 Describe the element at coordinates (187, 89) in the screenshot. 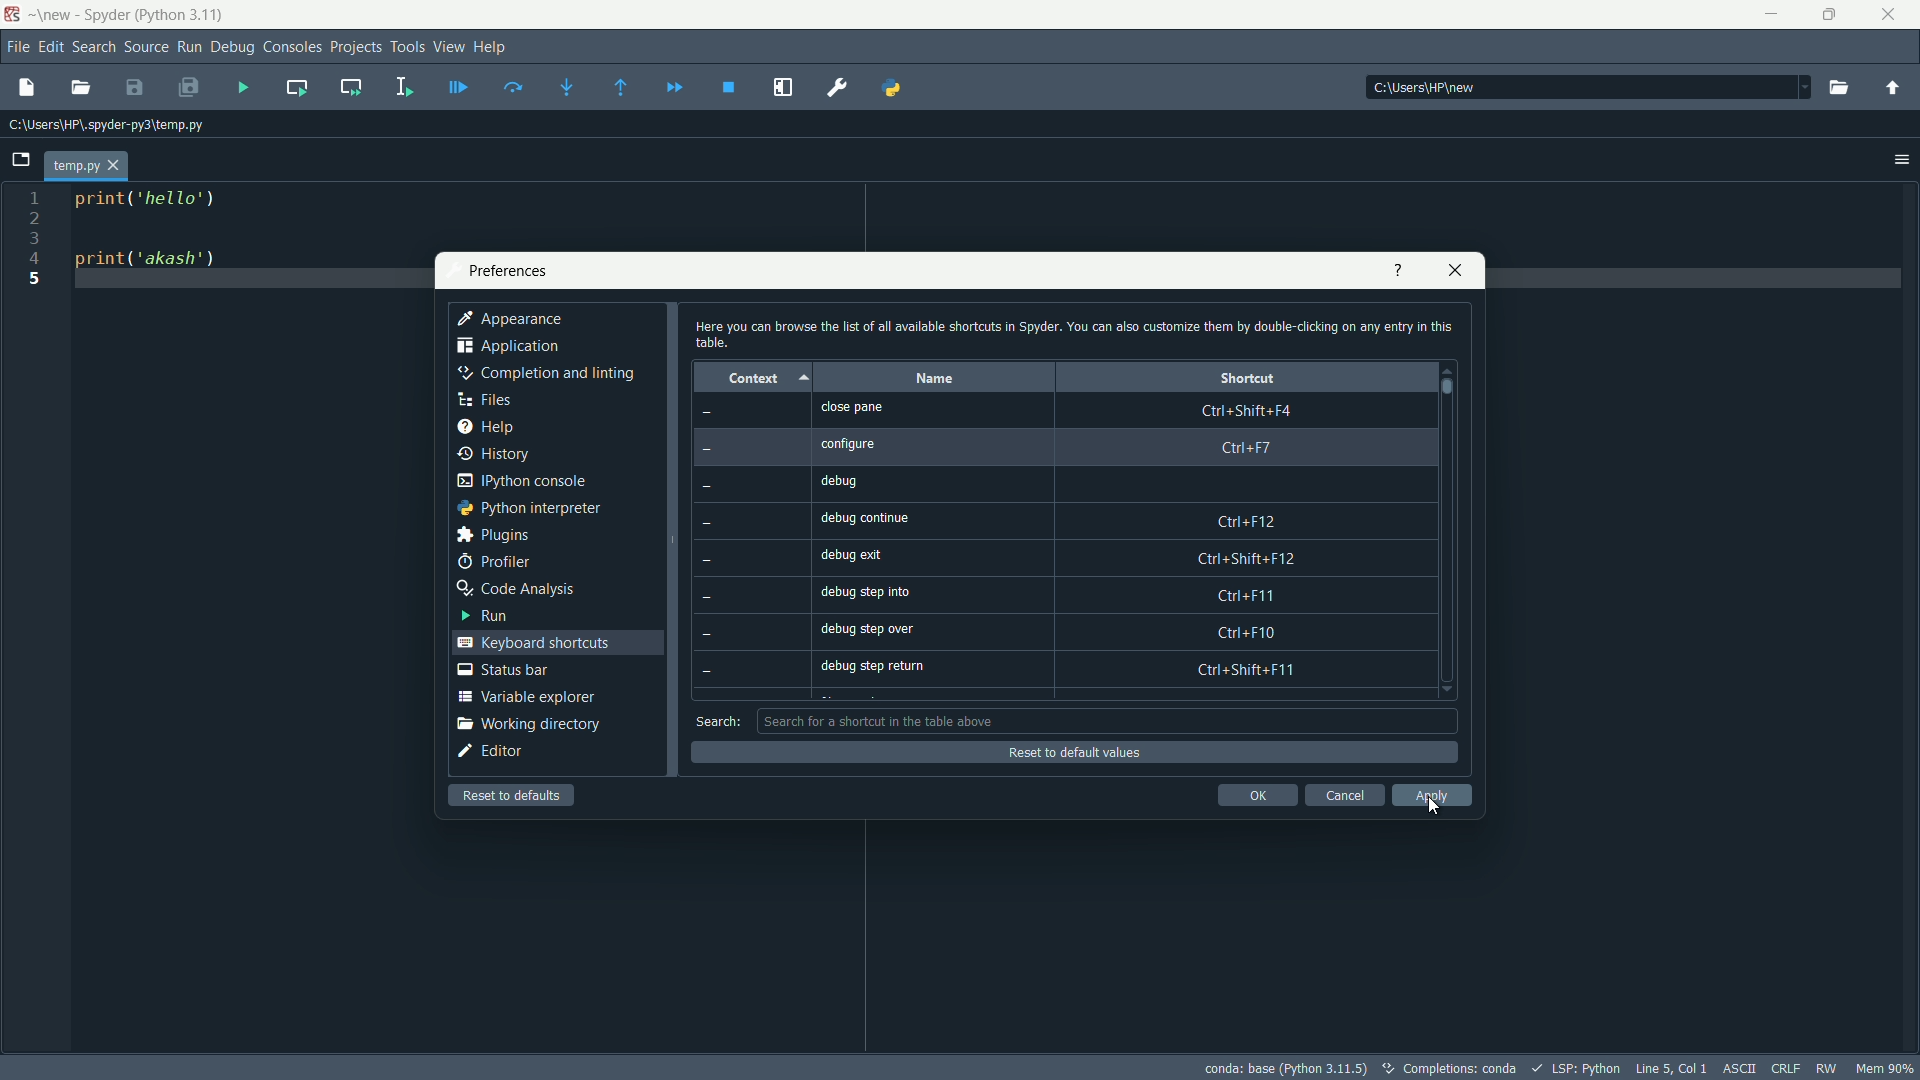

I see `save all files` at that location.